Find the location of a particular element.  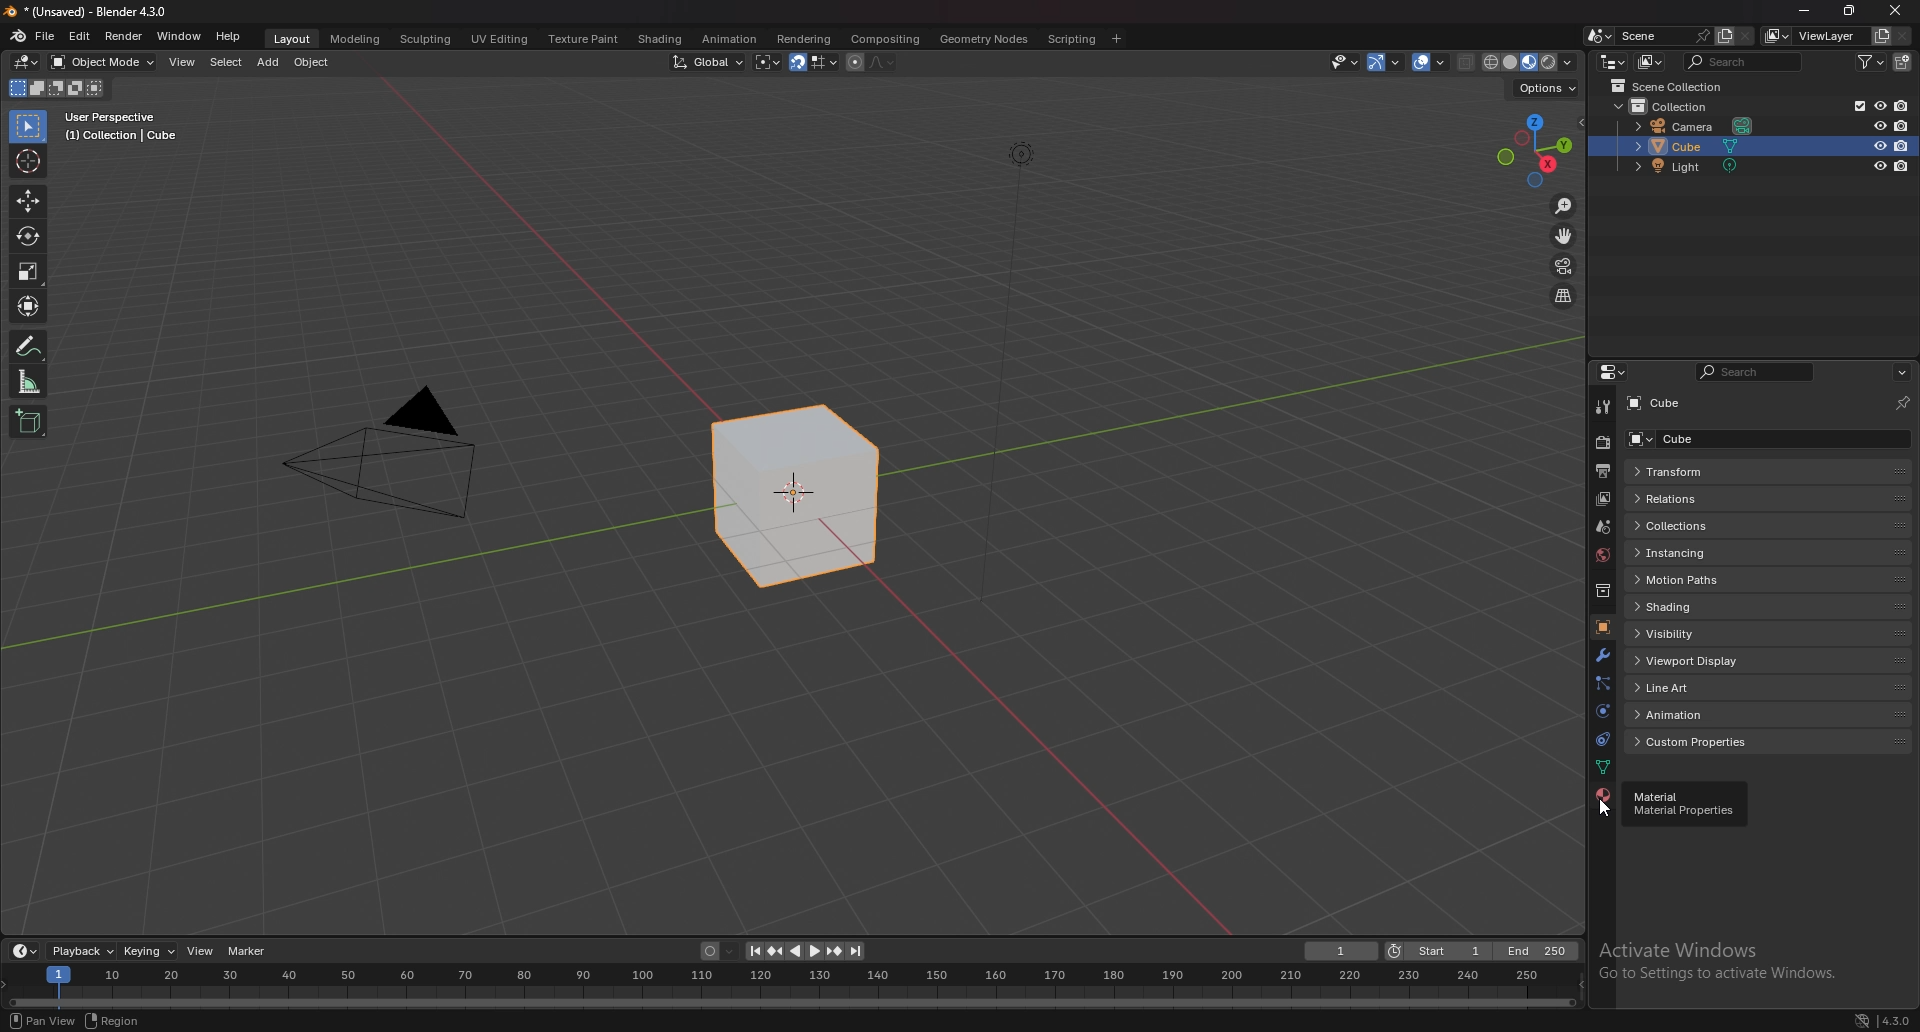

cube is located at coordinates (1767, 438).